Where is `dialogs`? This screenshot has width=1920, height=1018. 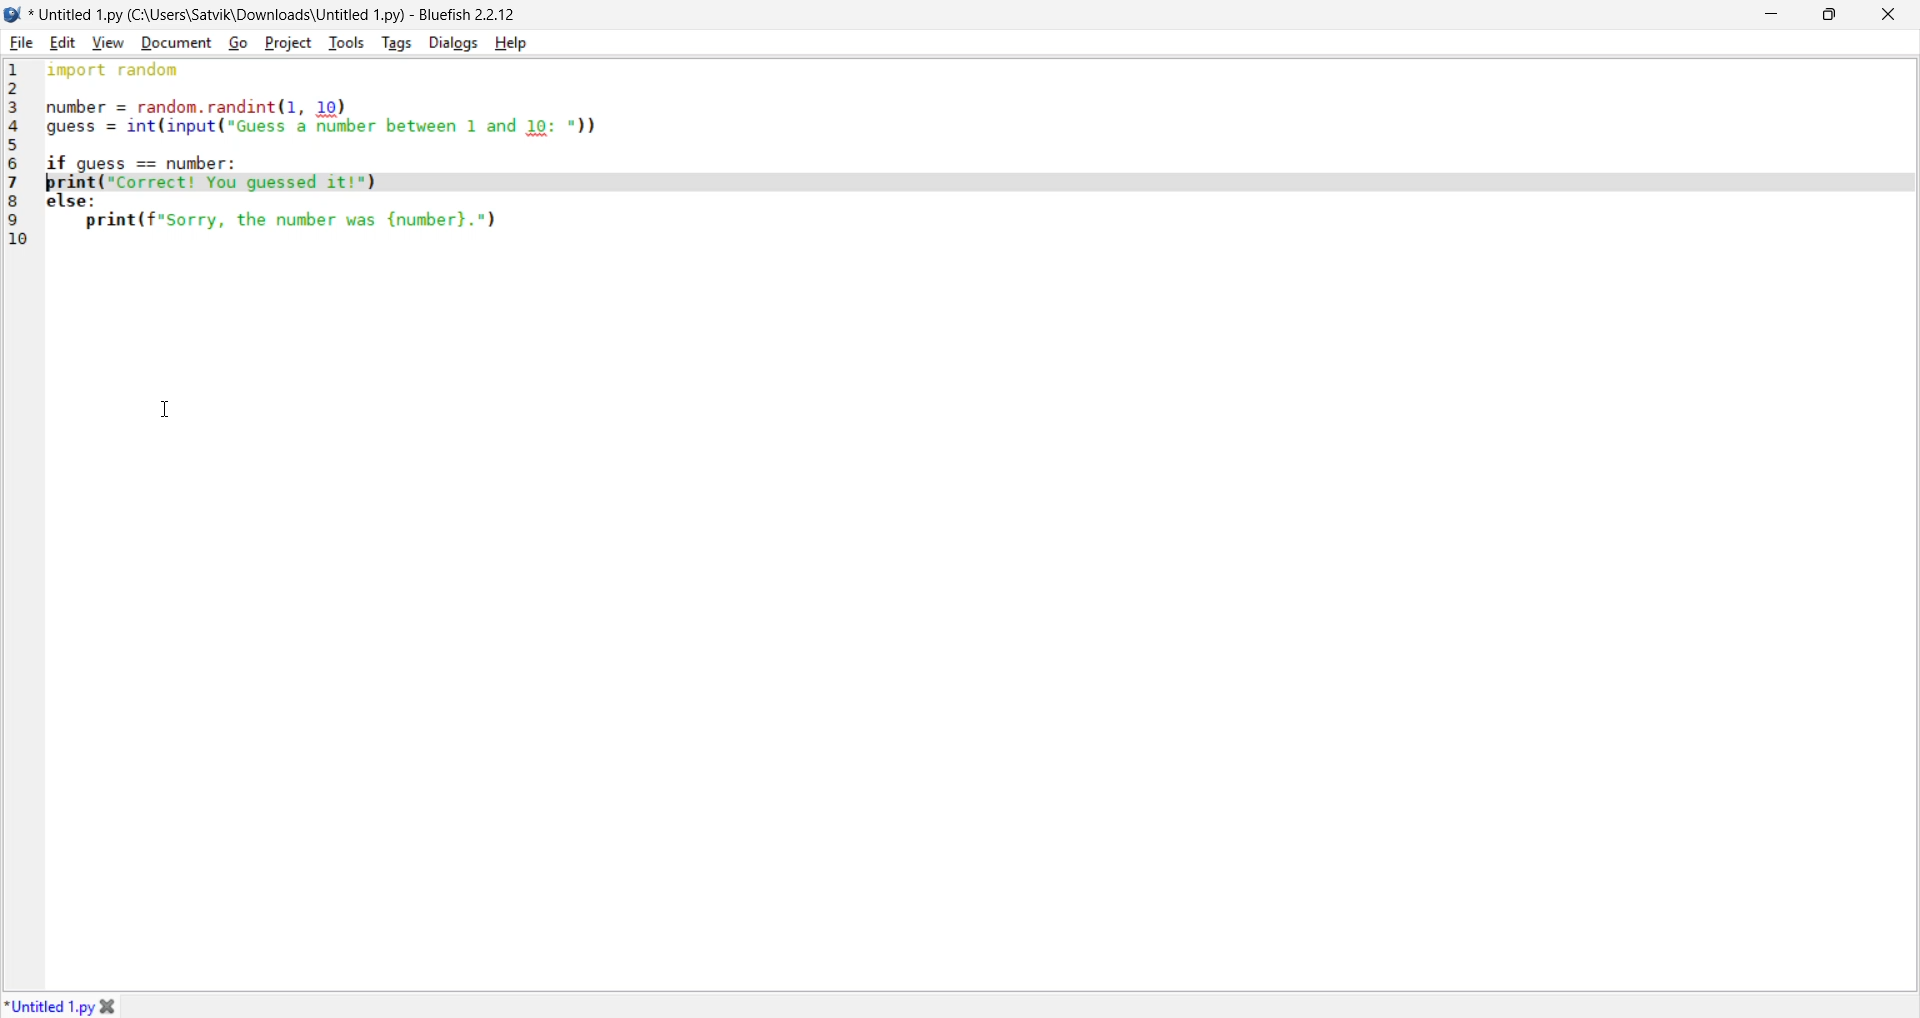
dialogs is located at coordinates (452, 43).